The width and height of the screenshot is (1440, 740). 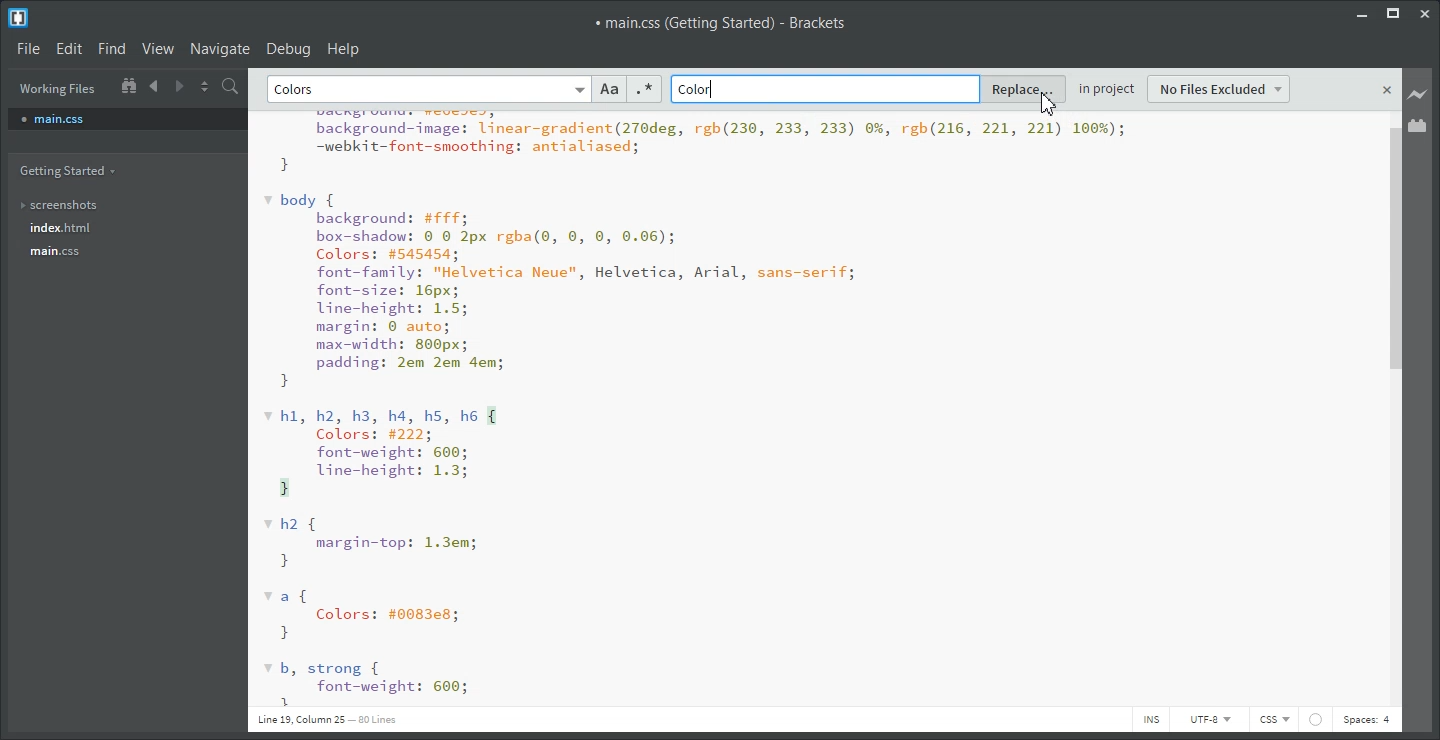 What do you see at coordinates (367, 615) in the screenshot?
I see `af
Colors: #0083e8;
}` at bounding box center [367, 615].